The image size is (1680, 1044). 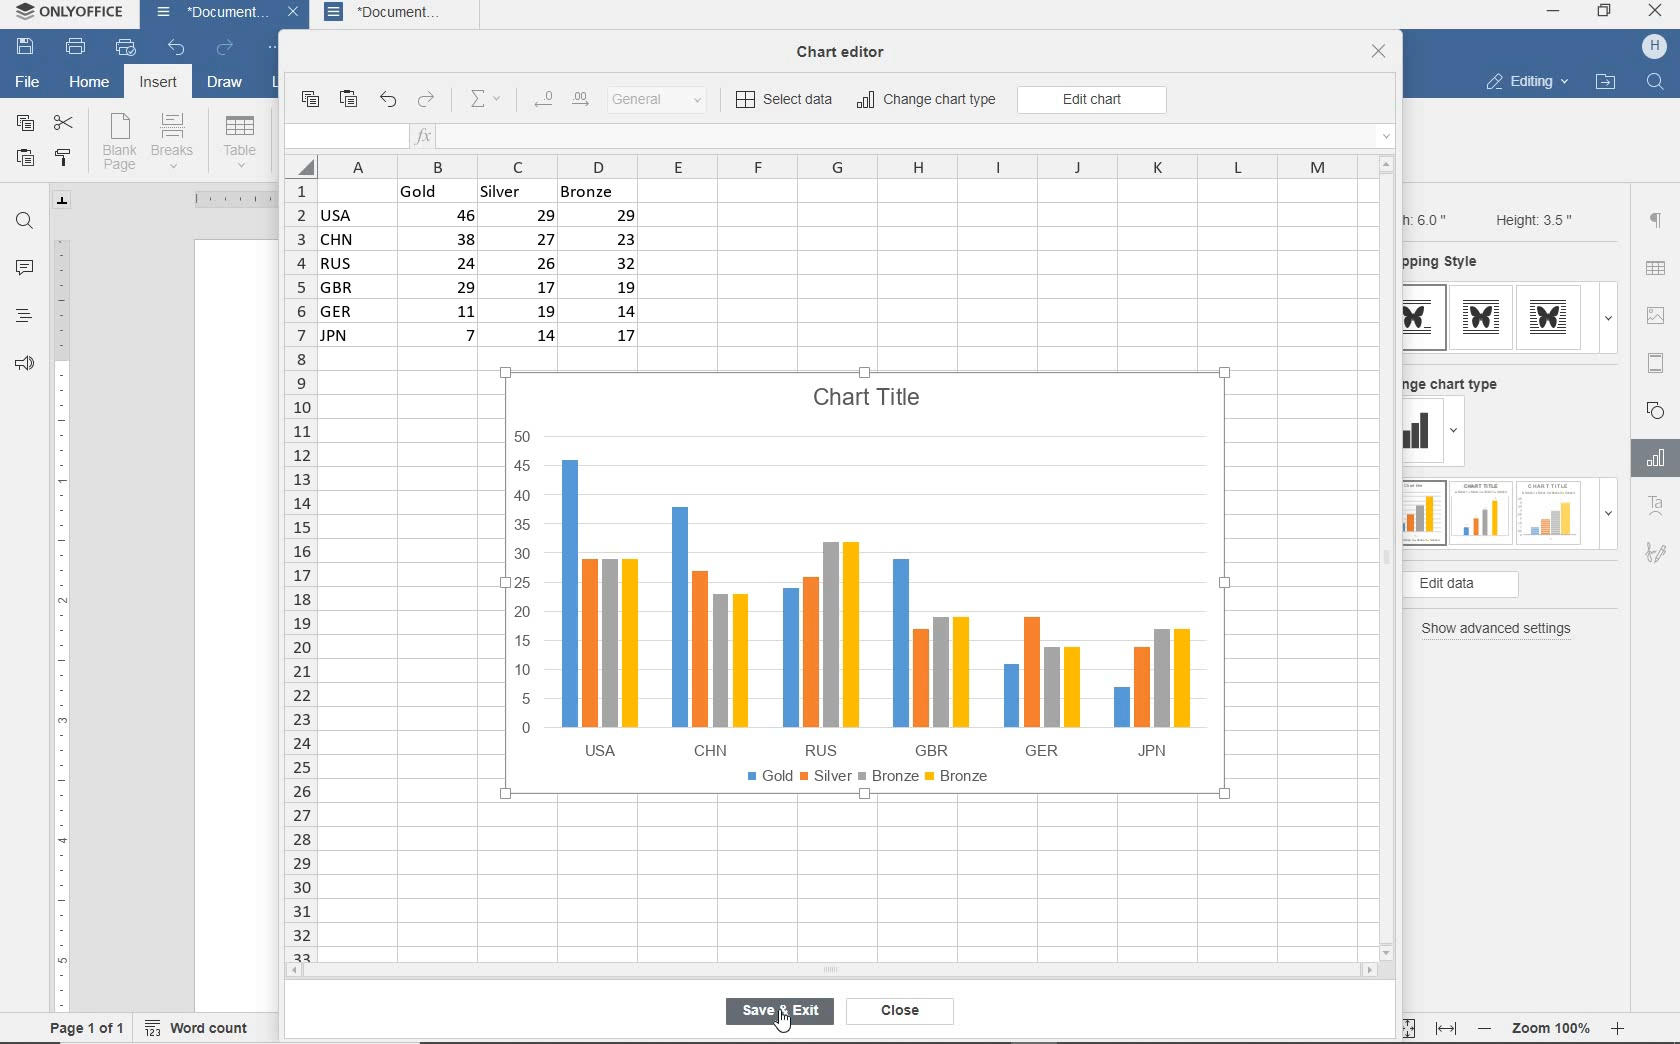 What do you see at coordinates (1388, 951) in the screenshot?
I see `scroll down` at bounding box center [1388, 951].